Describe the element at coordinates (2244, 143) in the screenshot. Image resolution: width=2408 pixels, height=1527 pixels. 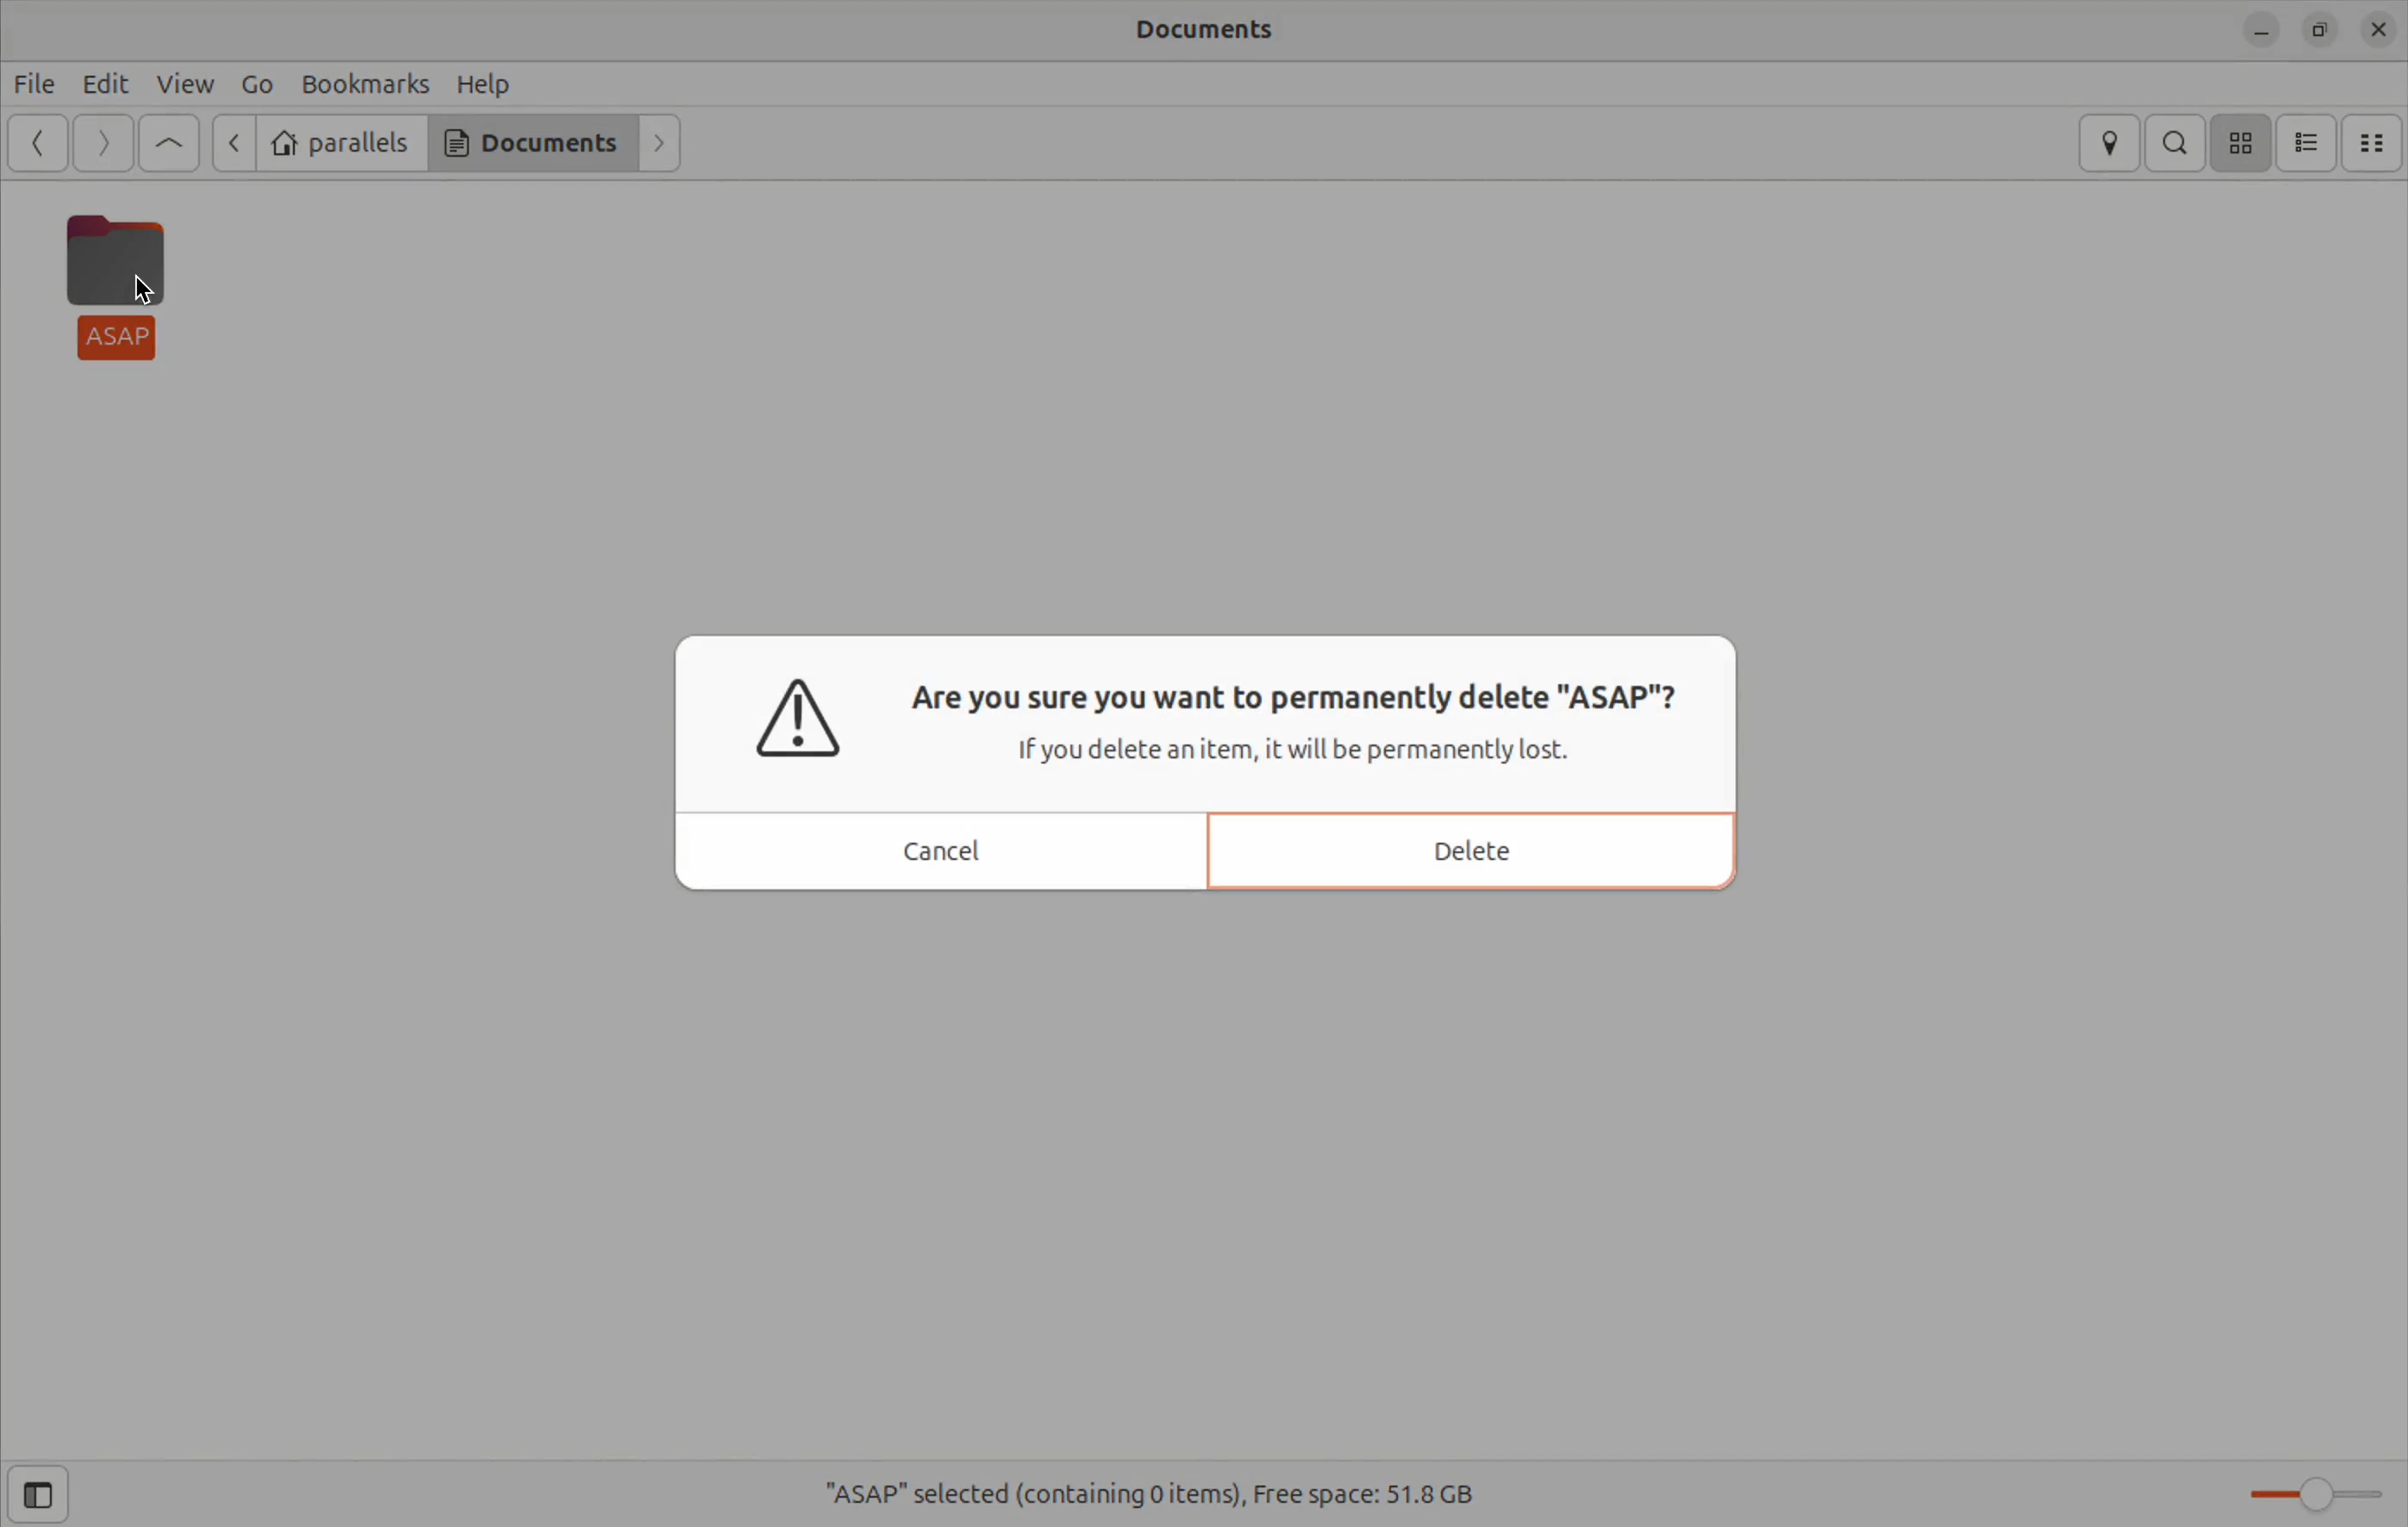
I see `icon view` at that location.